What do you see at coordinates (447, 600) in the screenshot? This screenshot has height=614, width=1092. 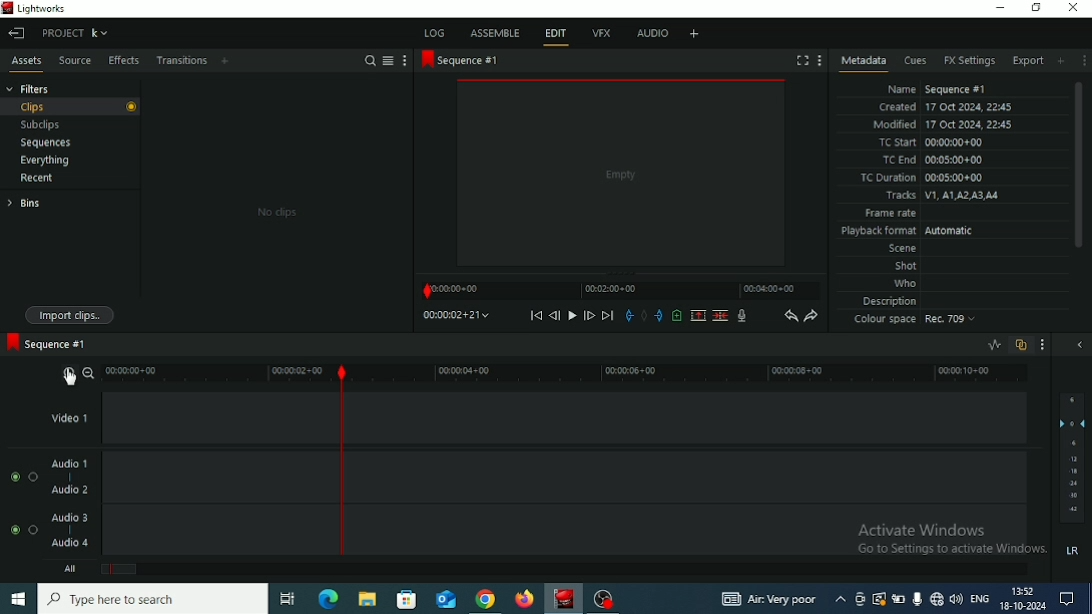 I see `Mail` at bounding box center [447, 600].